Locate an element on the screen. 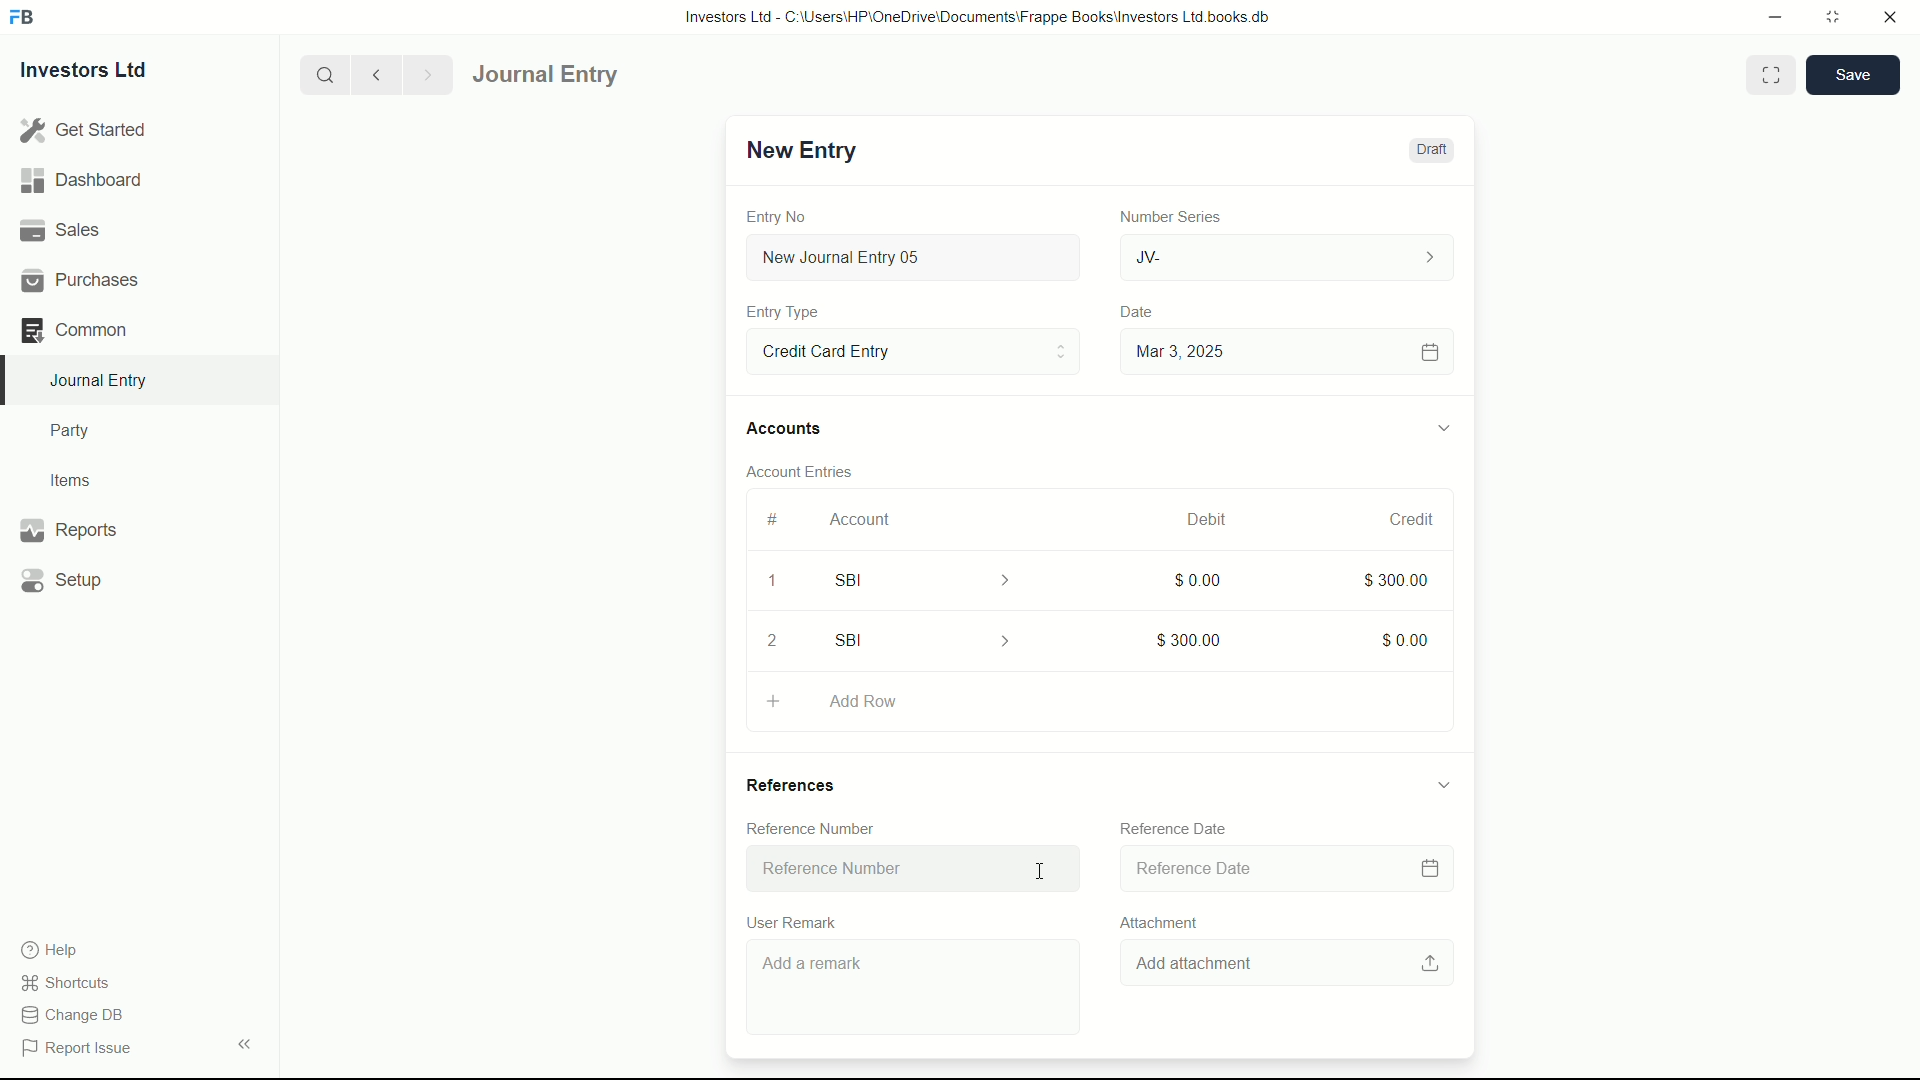 This screenshot has height=1080, width=1920. Add Row is located at coordinates (1094, 704).